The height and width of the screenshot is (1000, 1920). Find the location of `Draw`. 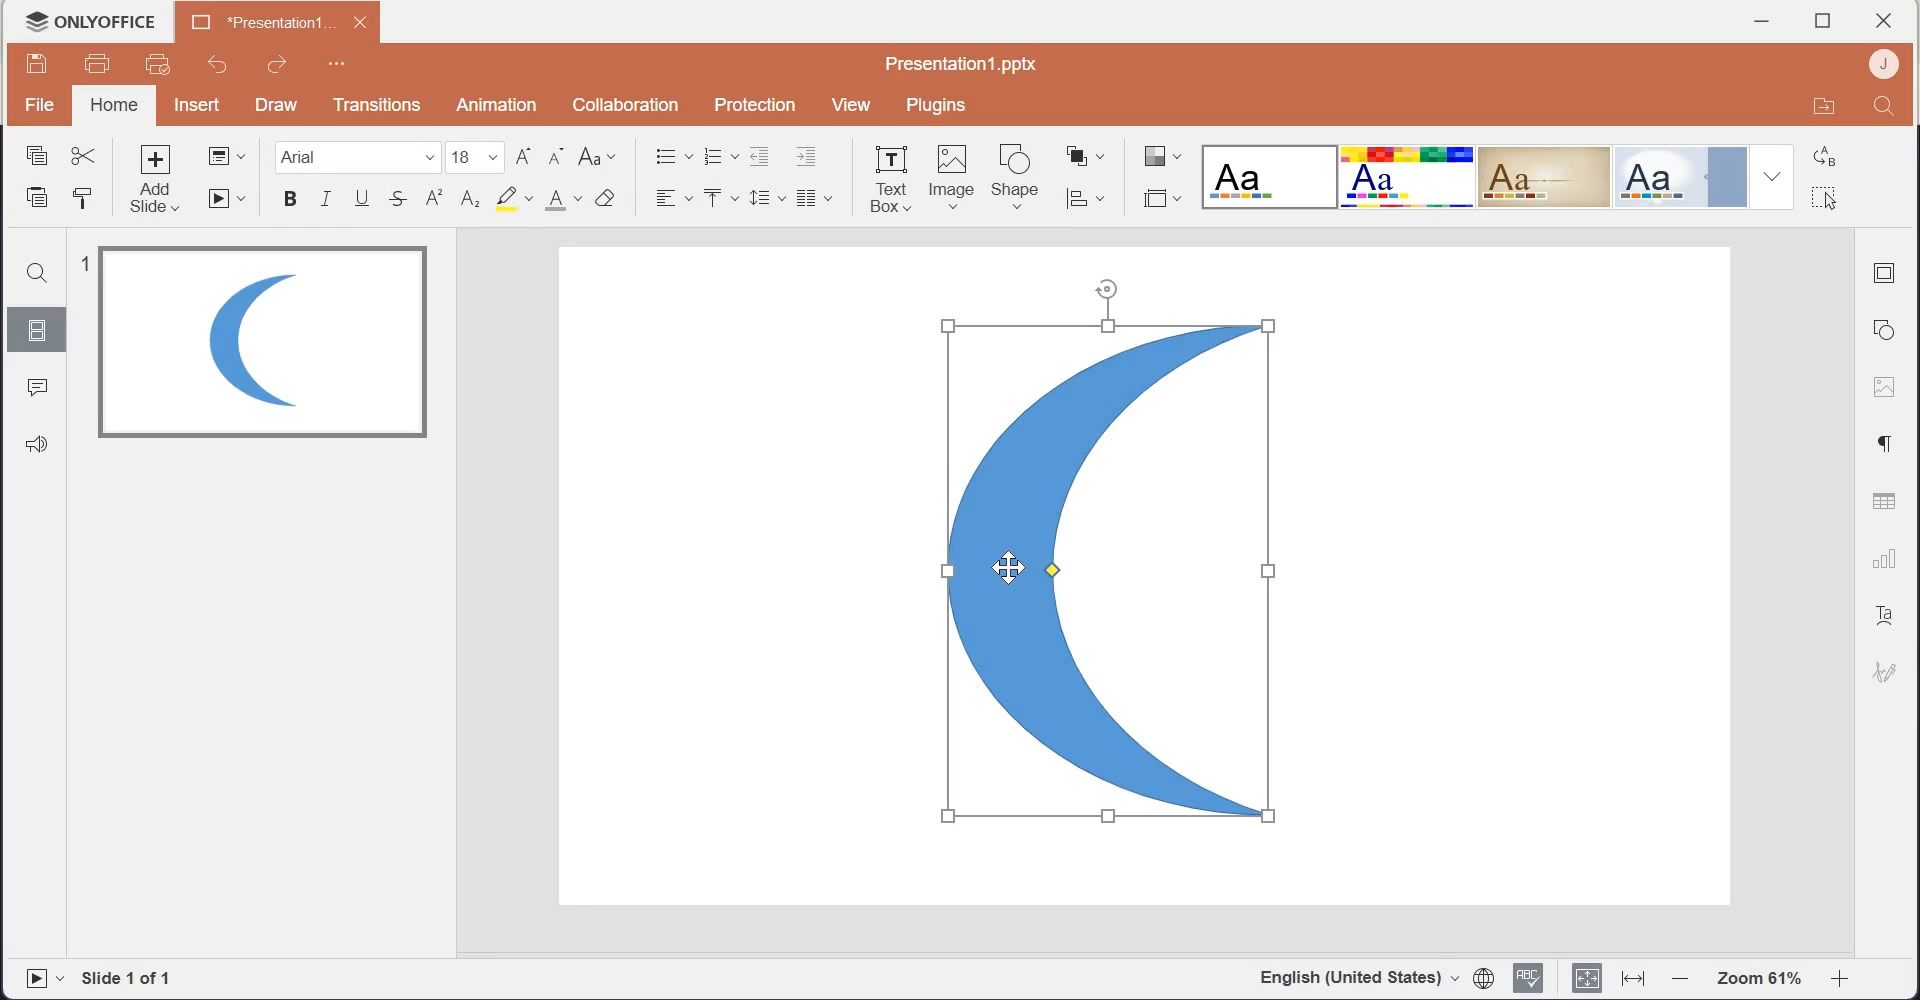

Draw is located at coordinates (273, 106).